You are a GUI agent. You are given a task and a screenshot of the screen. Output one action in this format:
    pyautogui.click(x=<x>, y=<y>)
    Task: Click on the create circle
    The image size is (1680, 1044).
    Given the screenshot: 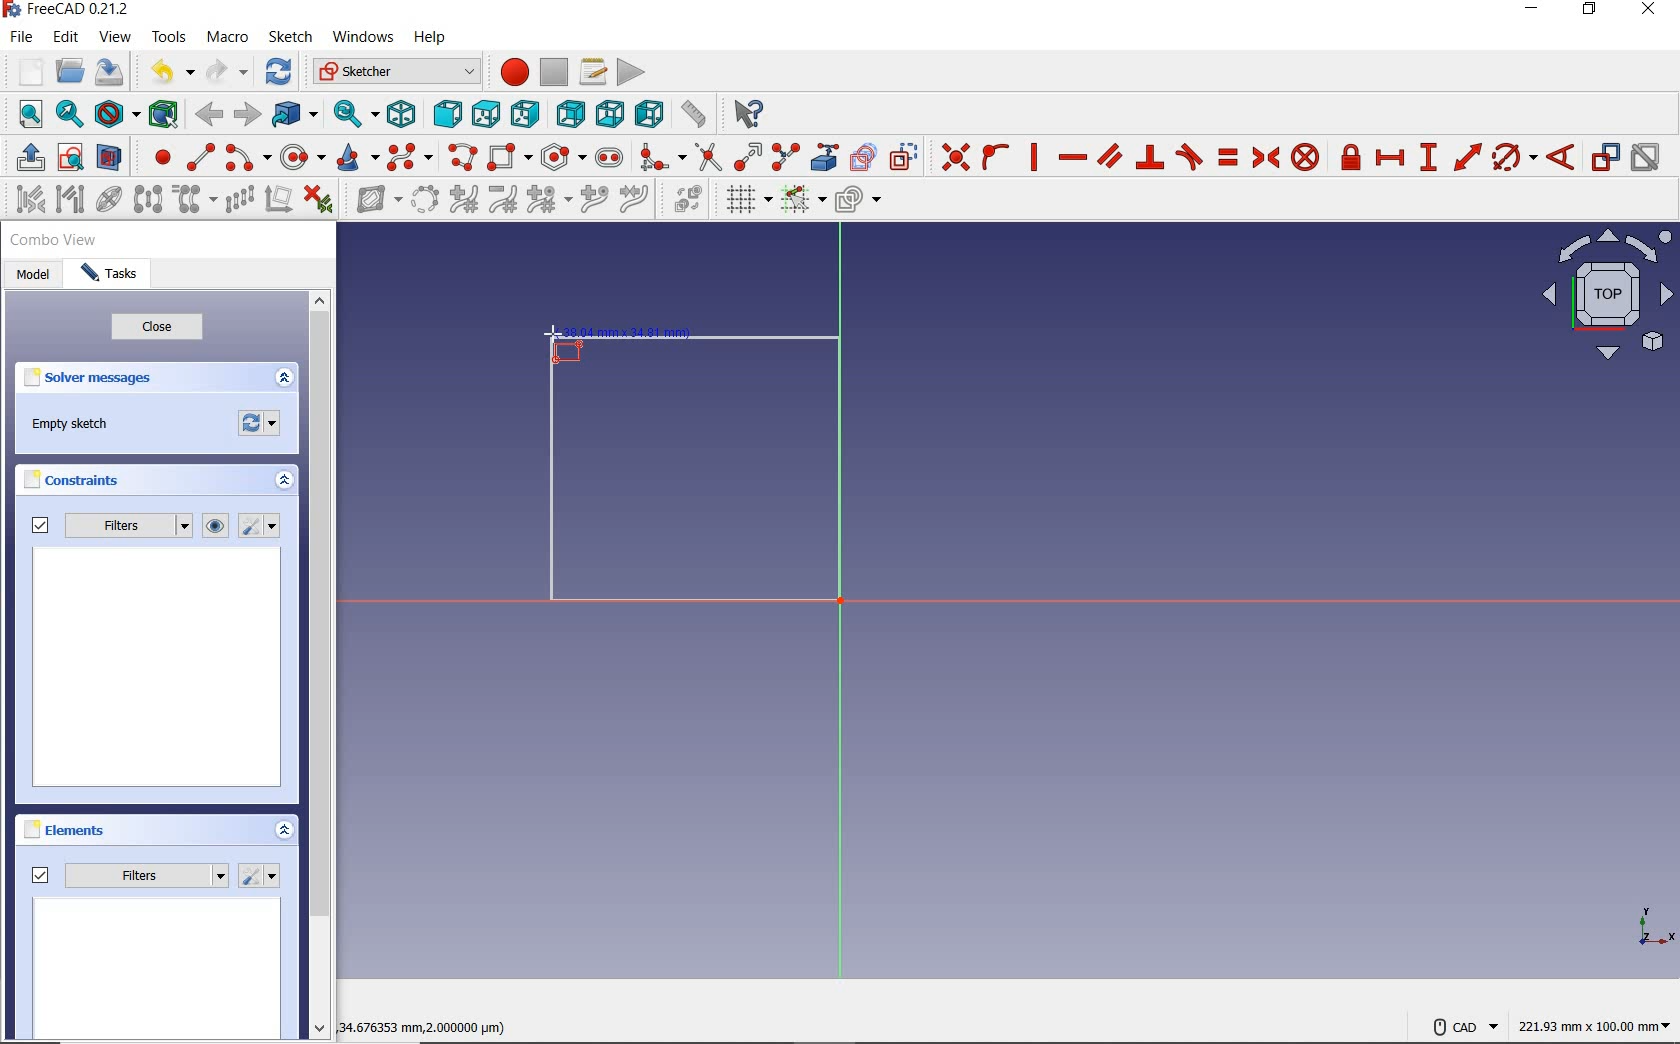 What is the action you would take?
    pyautogui.click(x=302, y=159)
    